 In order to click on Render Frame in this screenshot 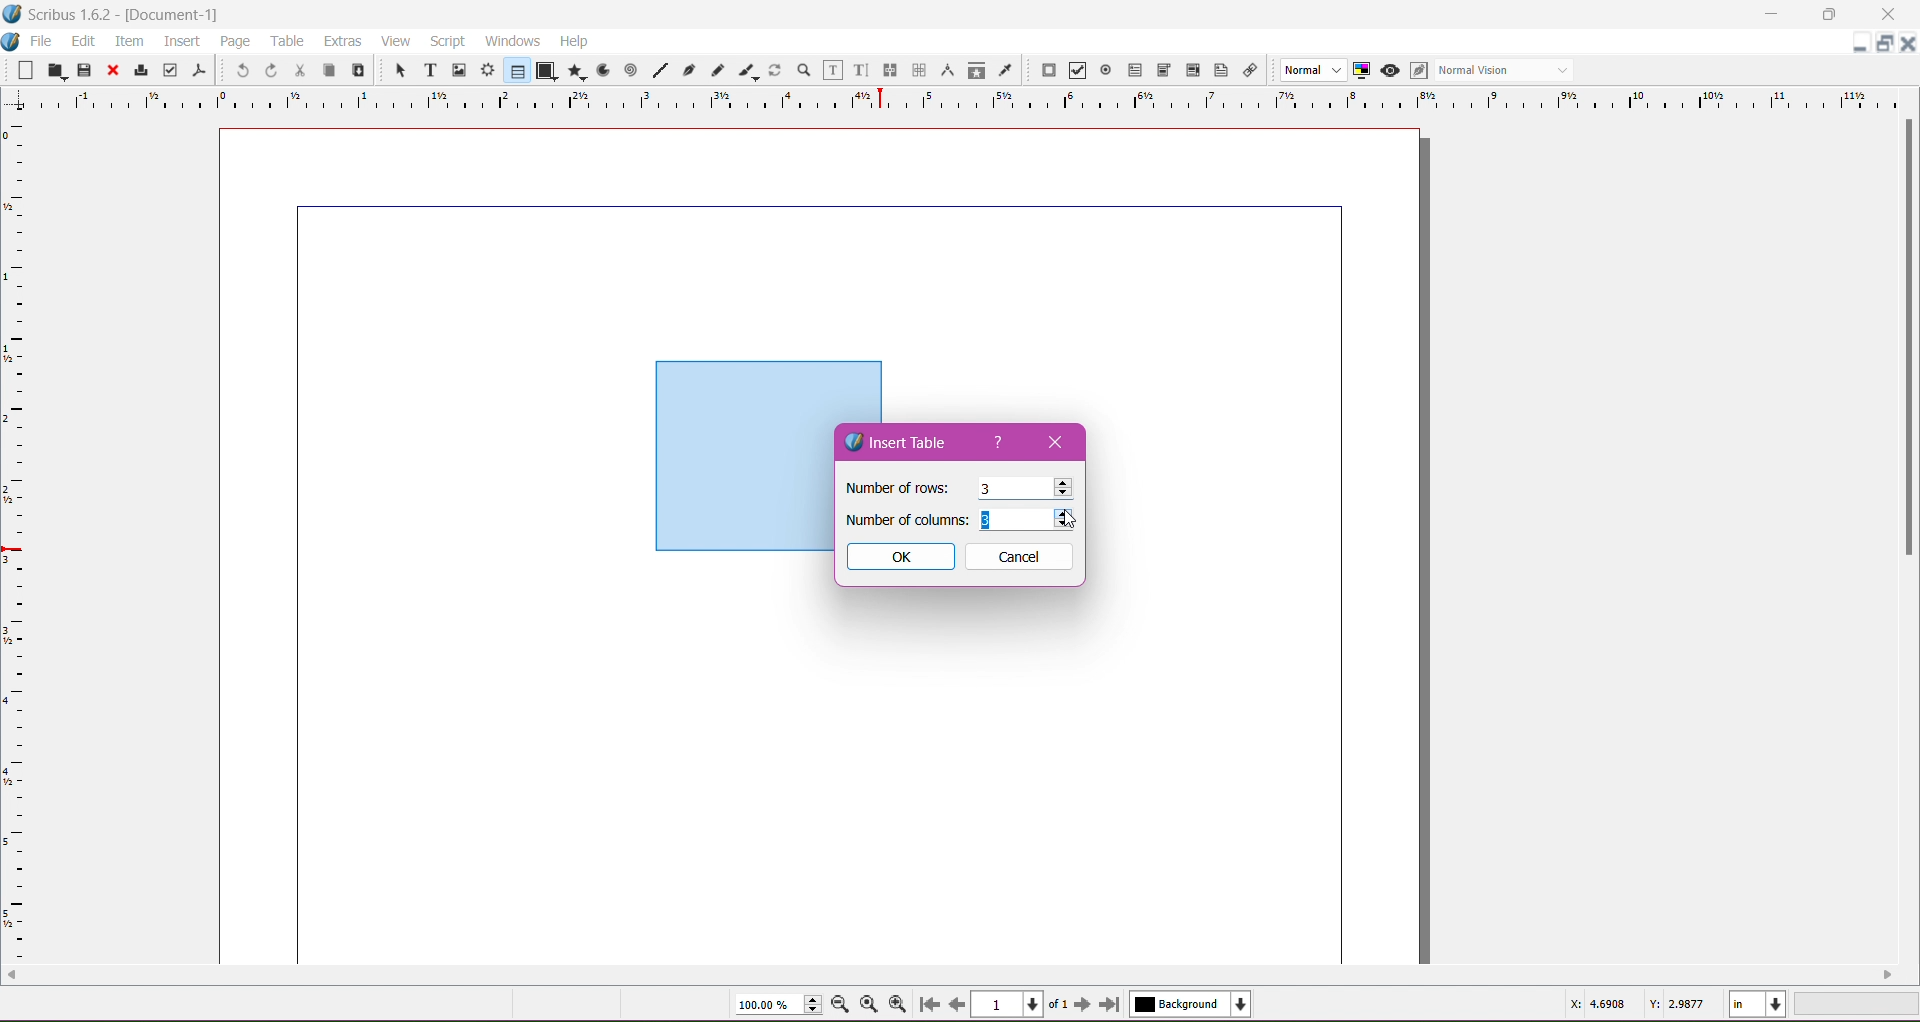, I will do `click(487, 70)`.